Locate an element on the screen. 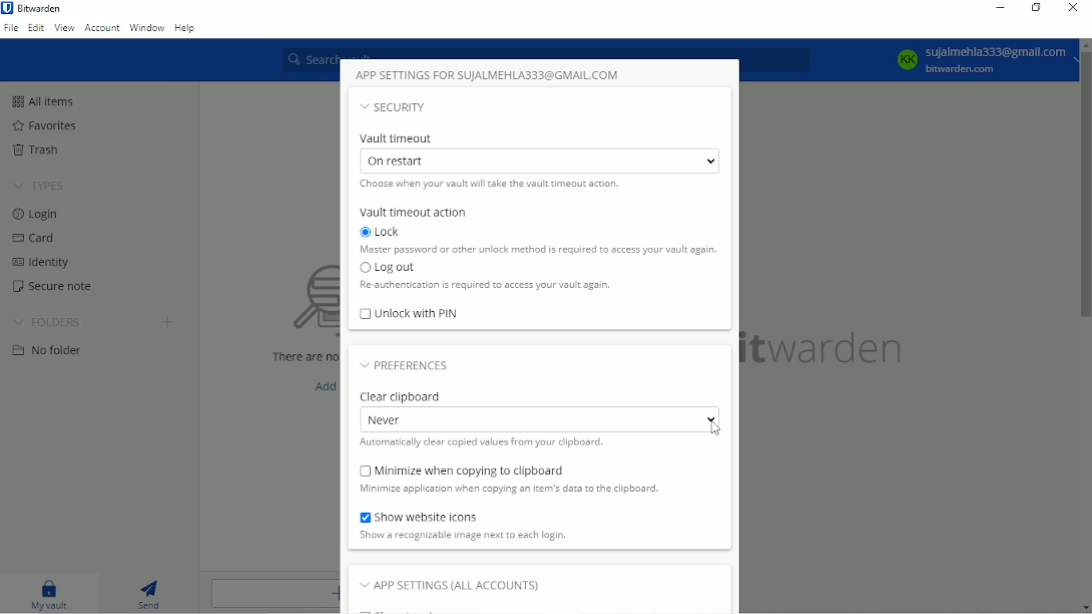 The image size is (1092, 614). Types is located at coordinates (42, 186).